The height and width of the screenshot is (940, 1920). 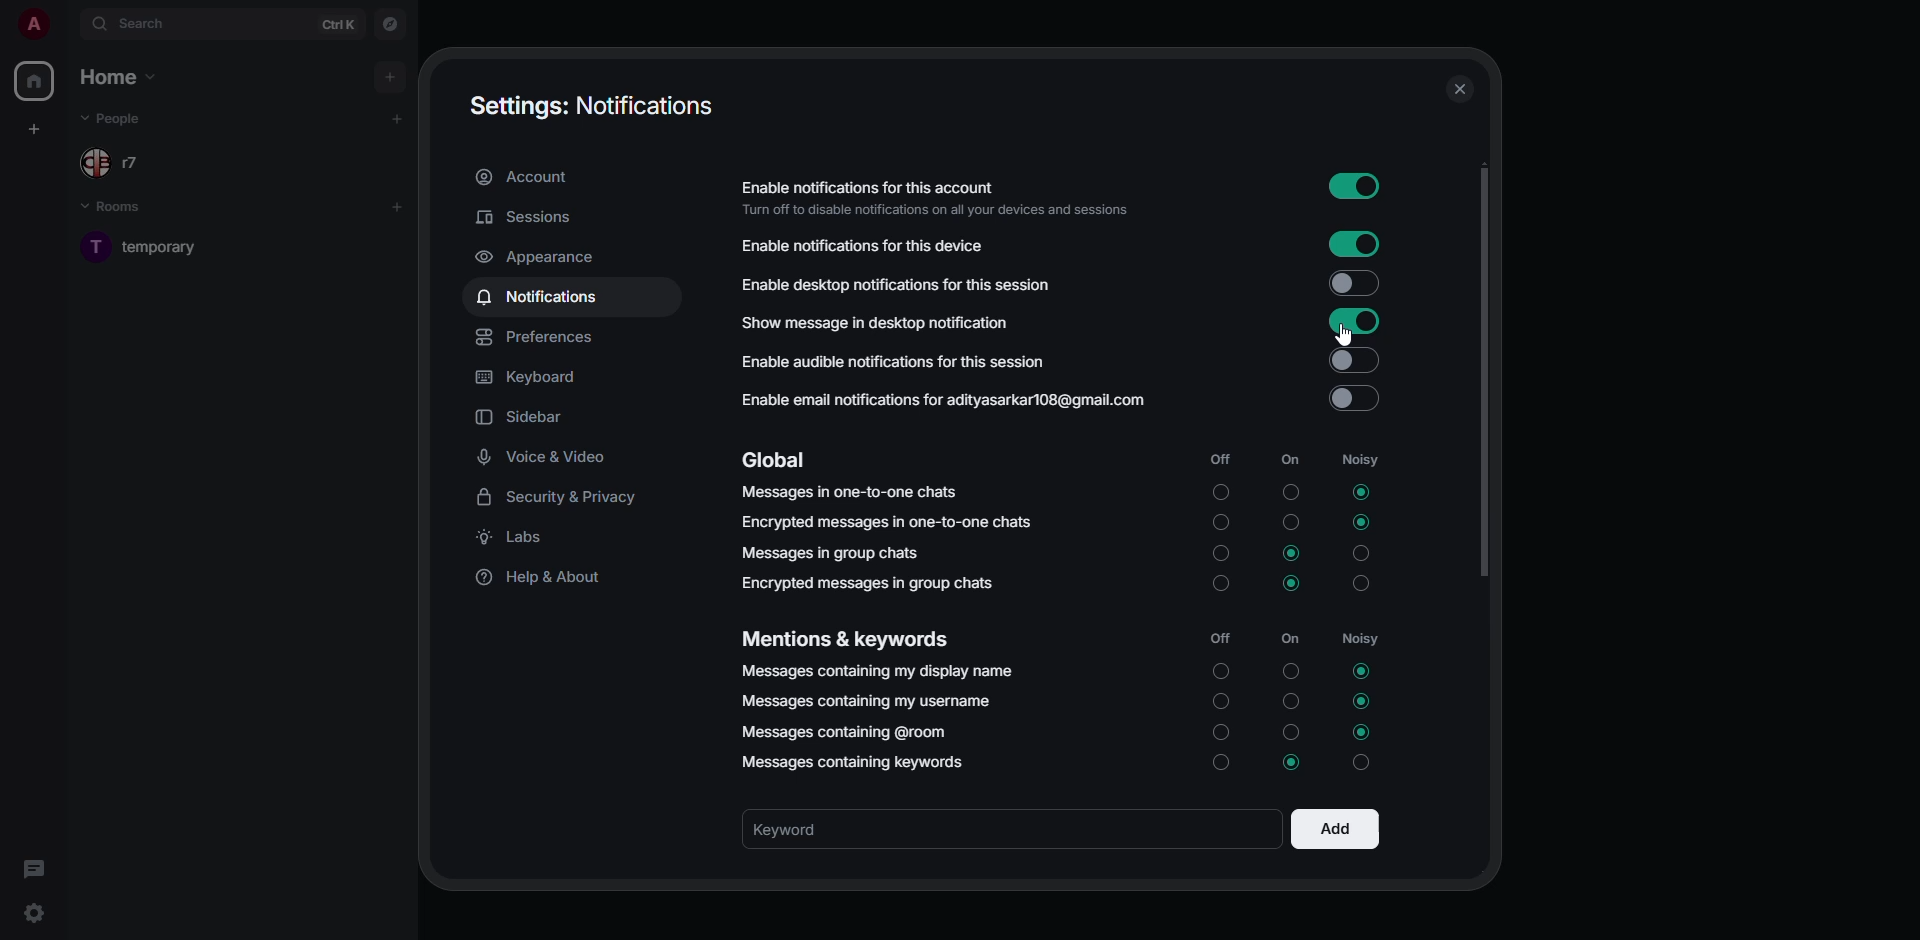 What do you see at coordinates (849, 491) in the screenshot?
I see `messages in one to one chats` at bounding box center [849, 491].